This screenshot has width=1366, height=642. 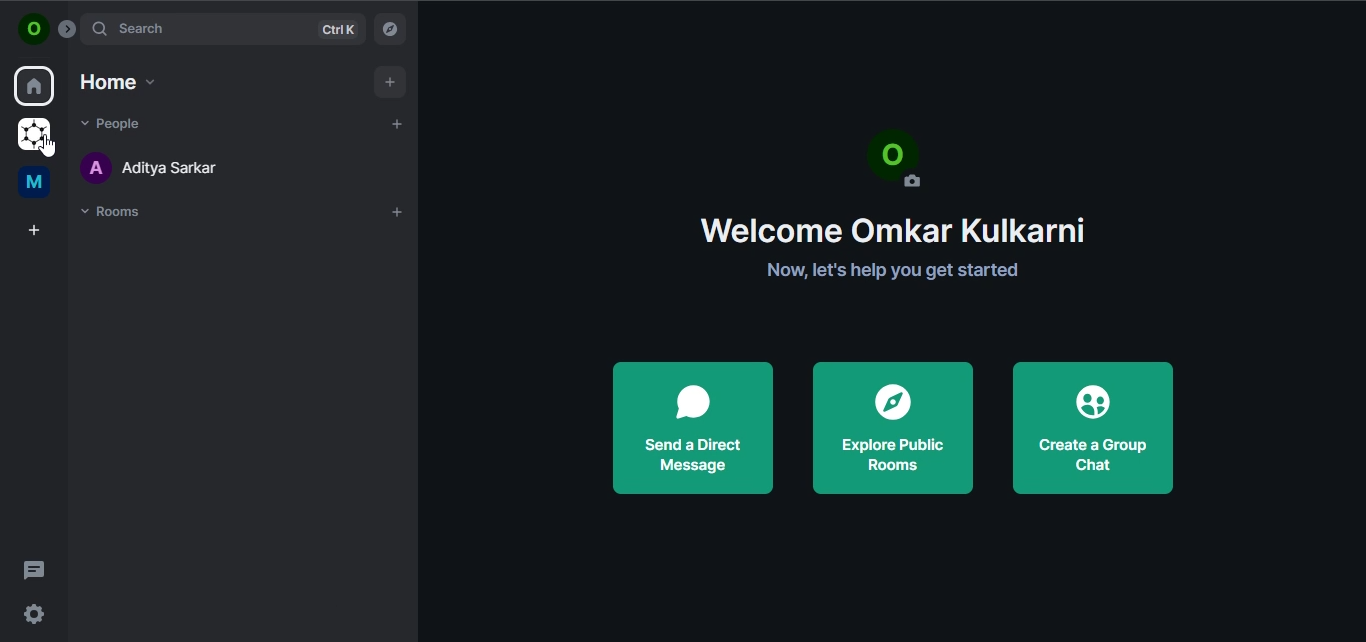 What do you see at coordinates (893, 248) in the screenshot?
I see `Welcome Omkar Kulkarni
Now, let's help you get started` at bounding box center [893, 248].